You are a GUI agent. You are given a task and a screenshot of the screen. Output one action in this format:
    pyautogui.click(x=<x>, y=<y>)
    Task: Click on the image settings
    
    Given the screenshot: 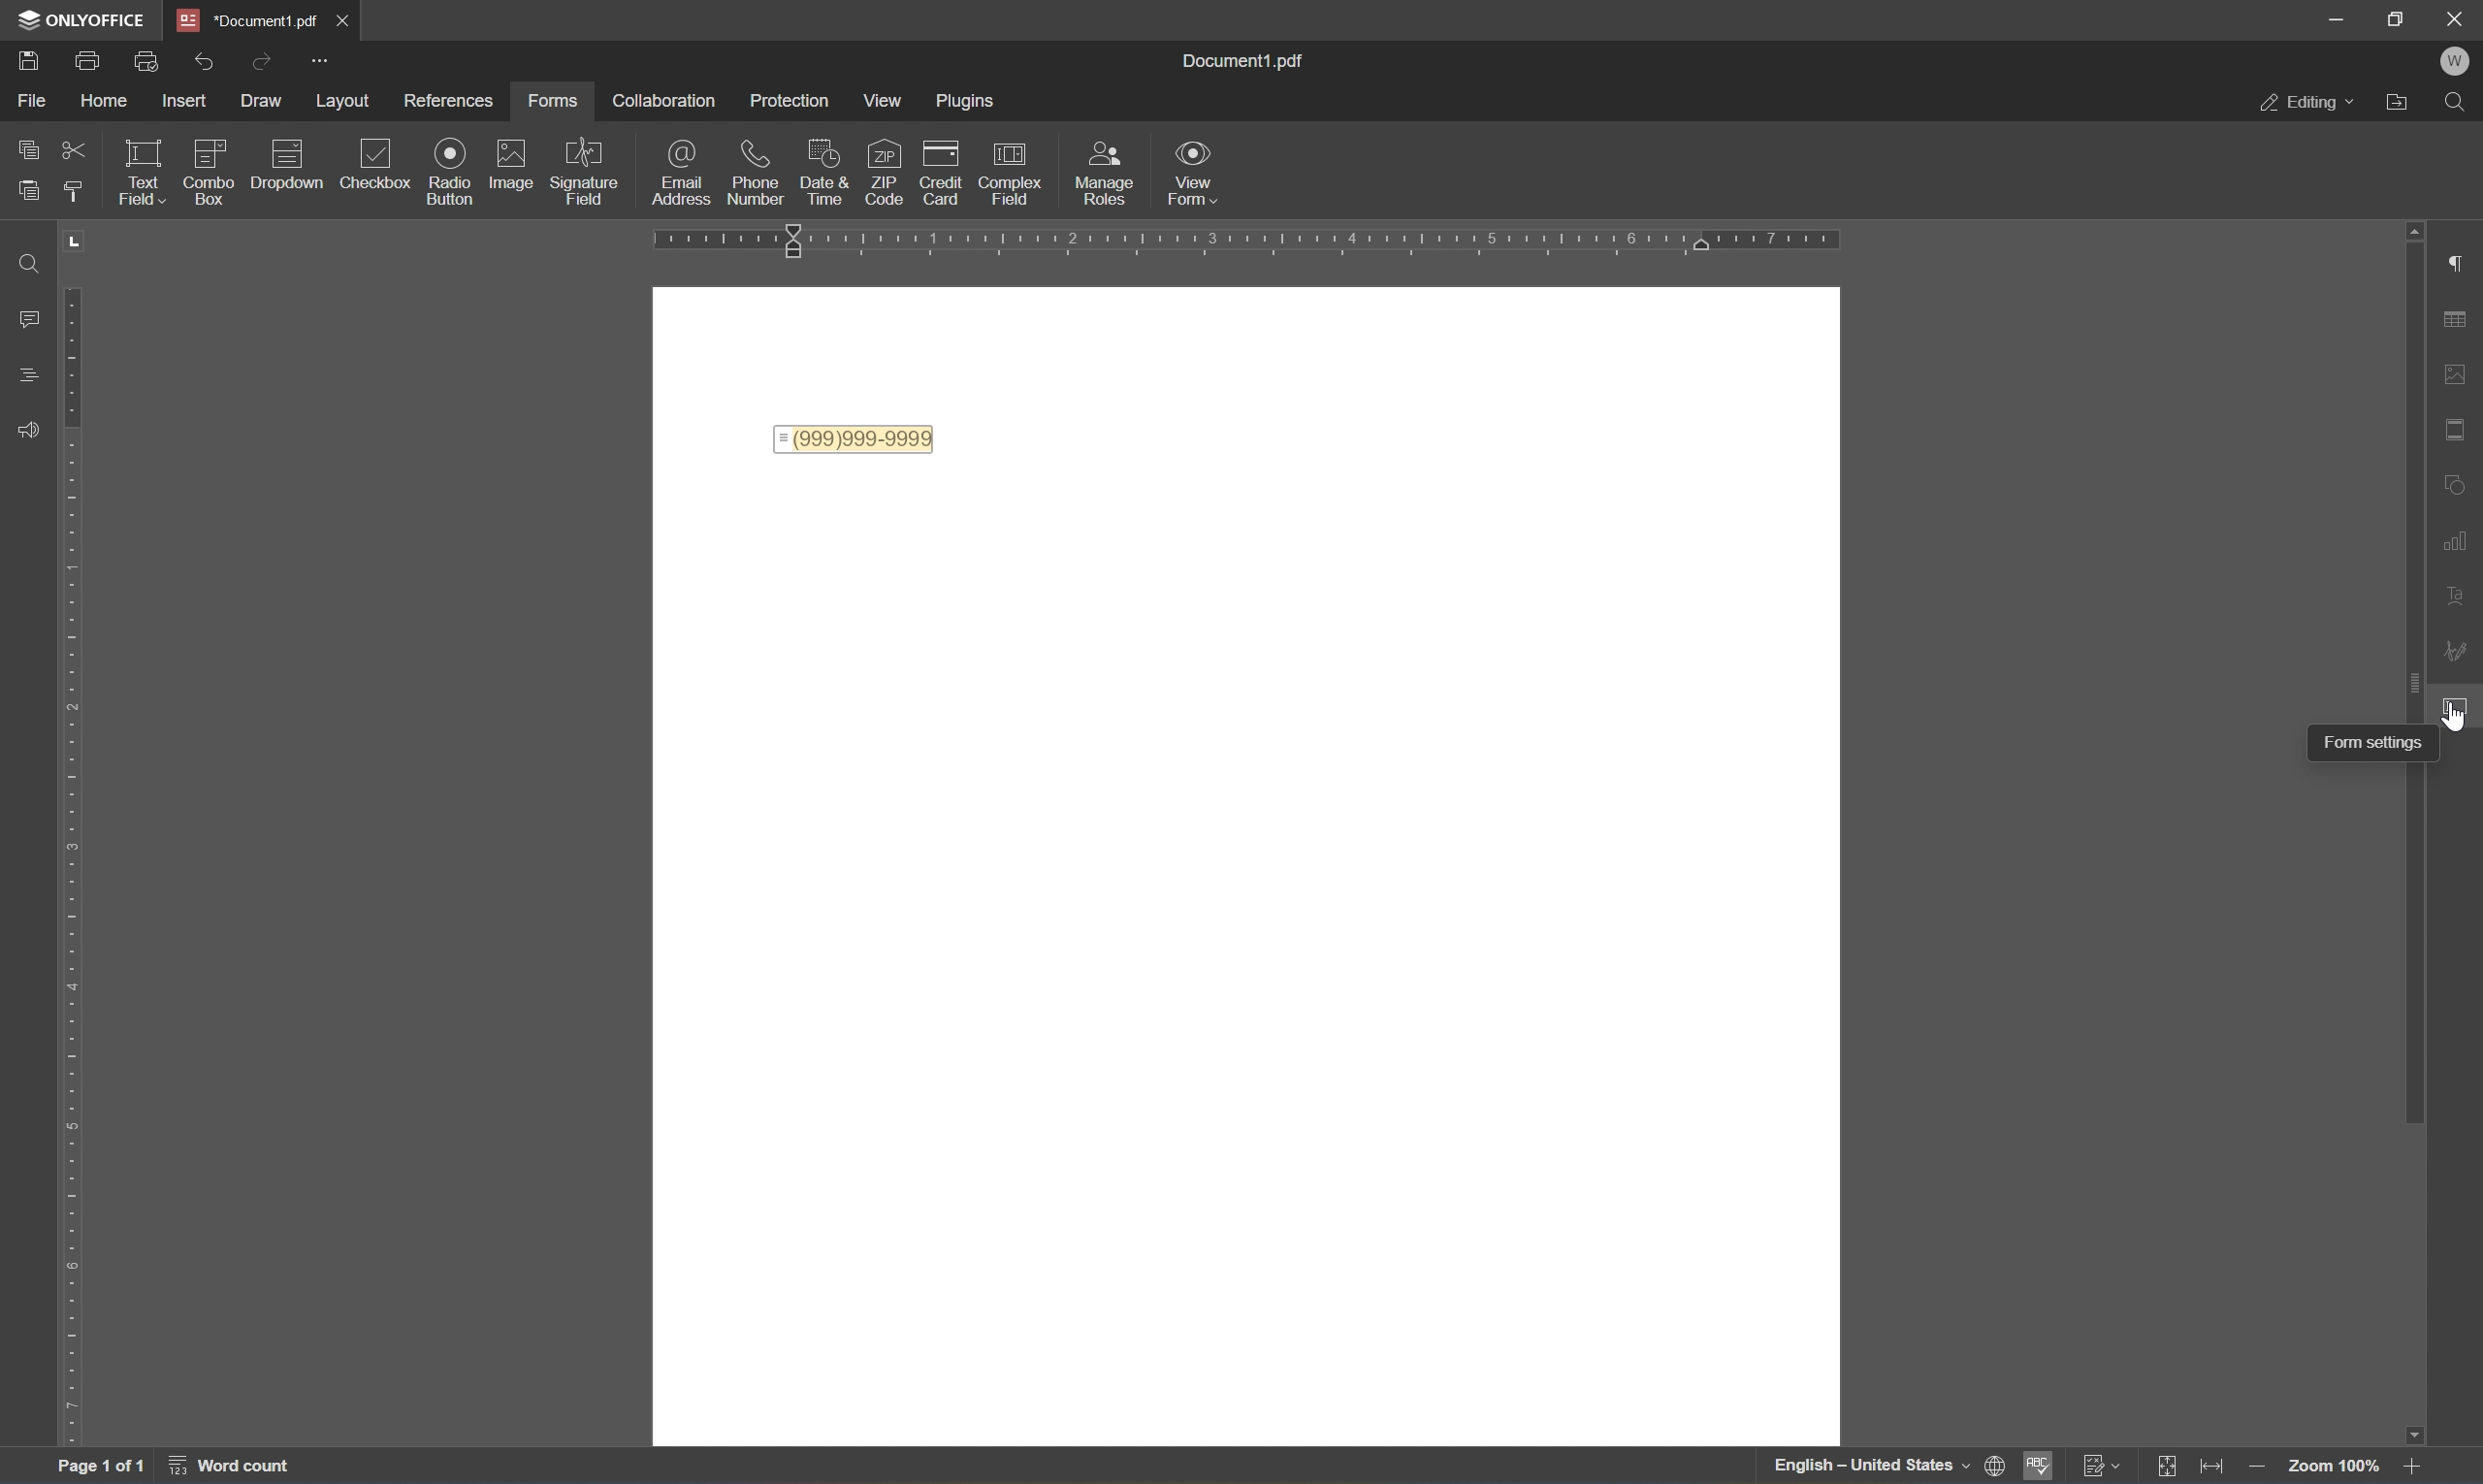 What is the action you would take?
    pyautogui.click(x=2455, y=370)
    